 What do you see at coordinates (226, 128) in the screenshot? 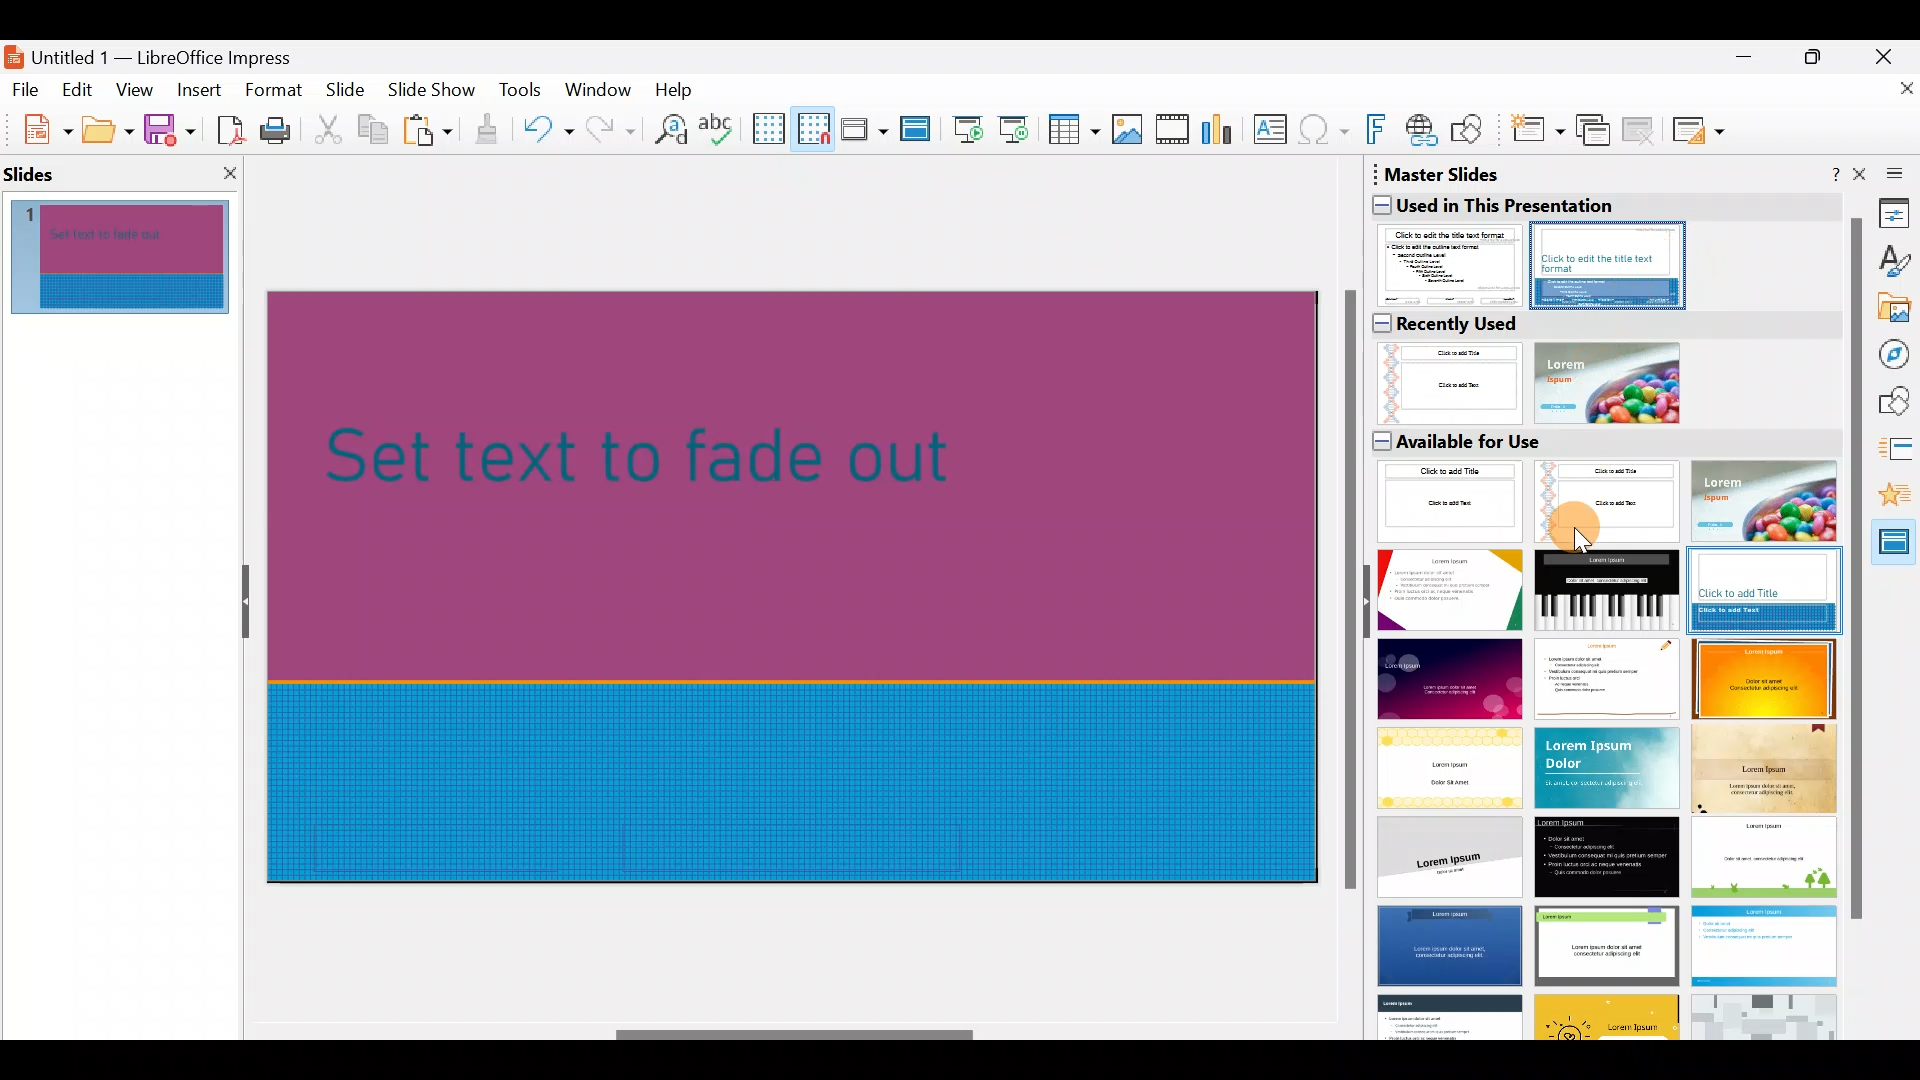
I see `Export directly as PDF` at bounding box center [226, 128].